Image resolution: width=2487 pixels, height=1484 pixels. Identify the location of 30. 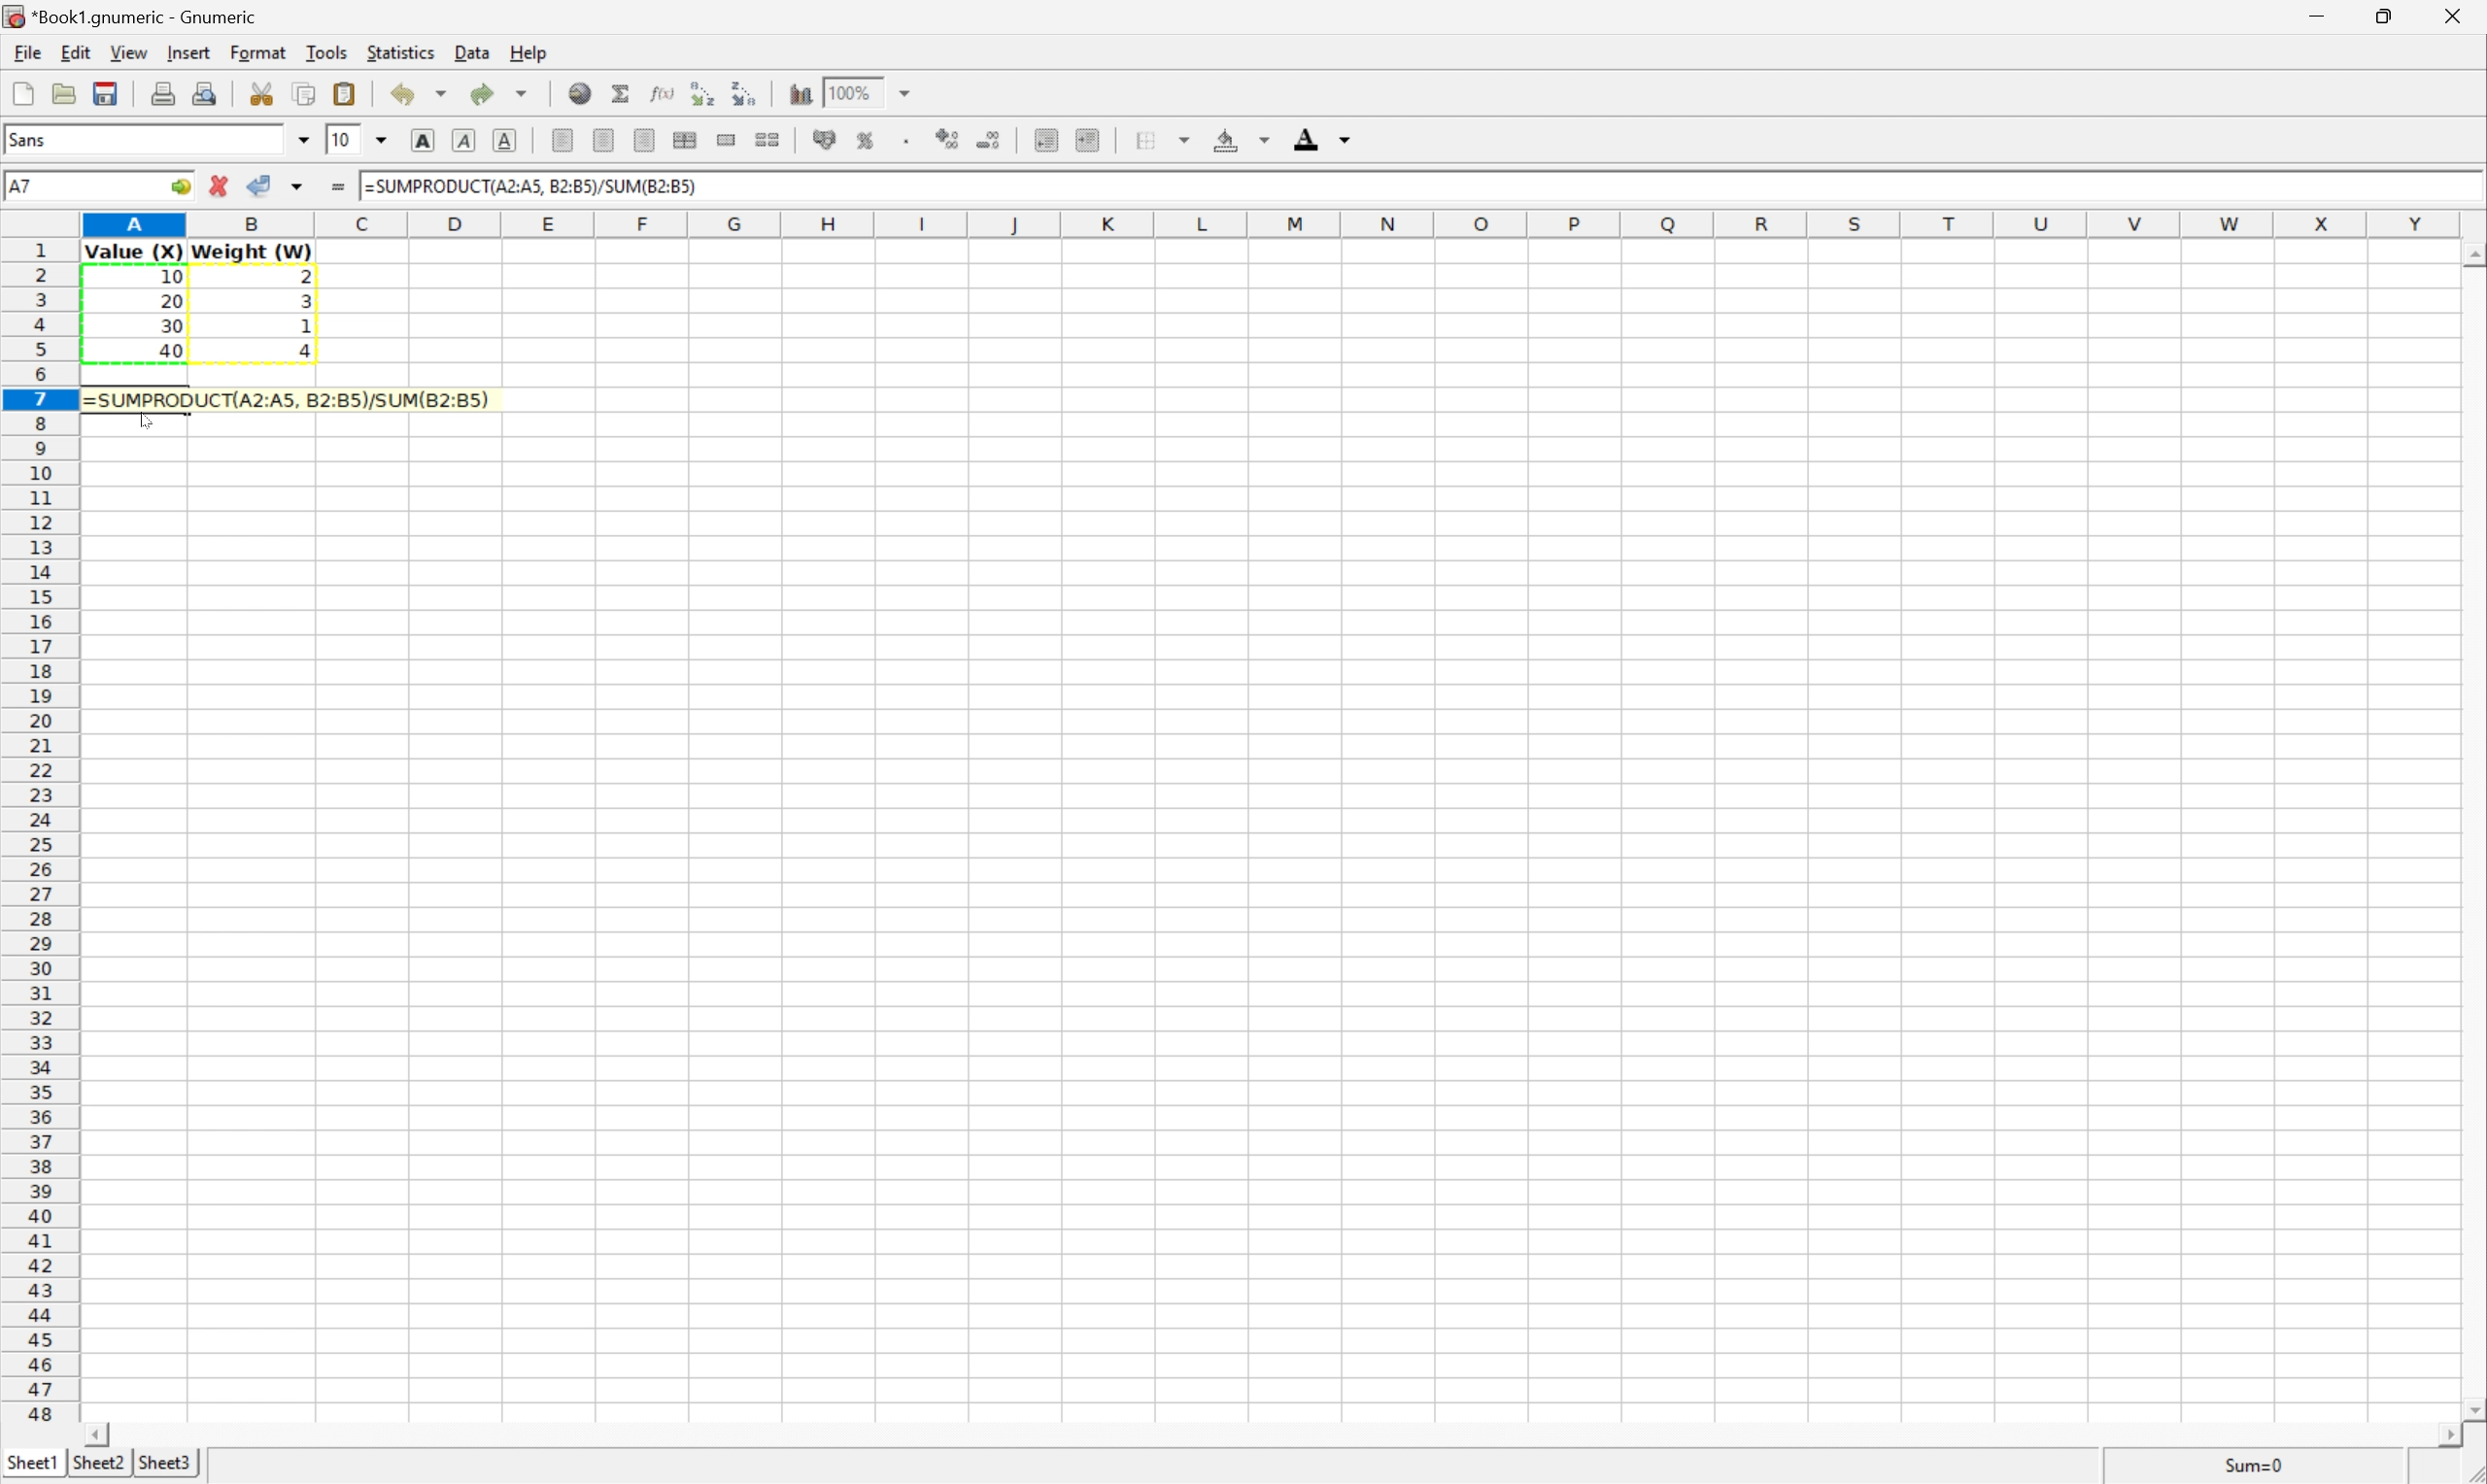
(173, 326).